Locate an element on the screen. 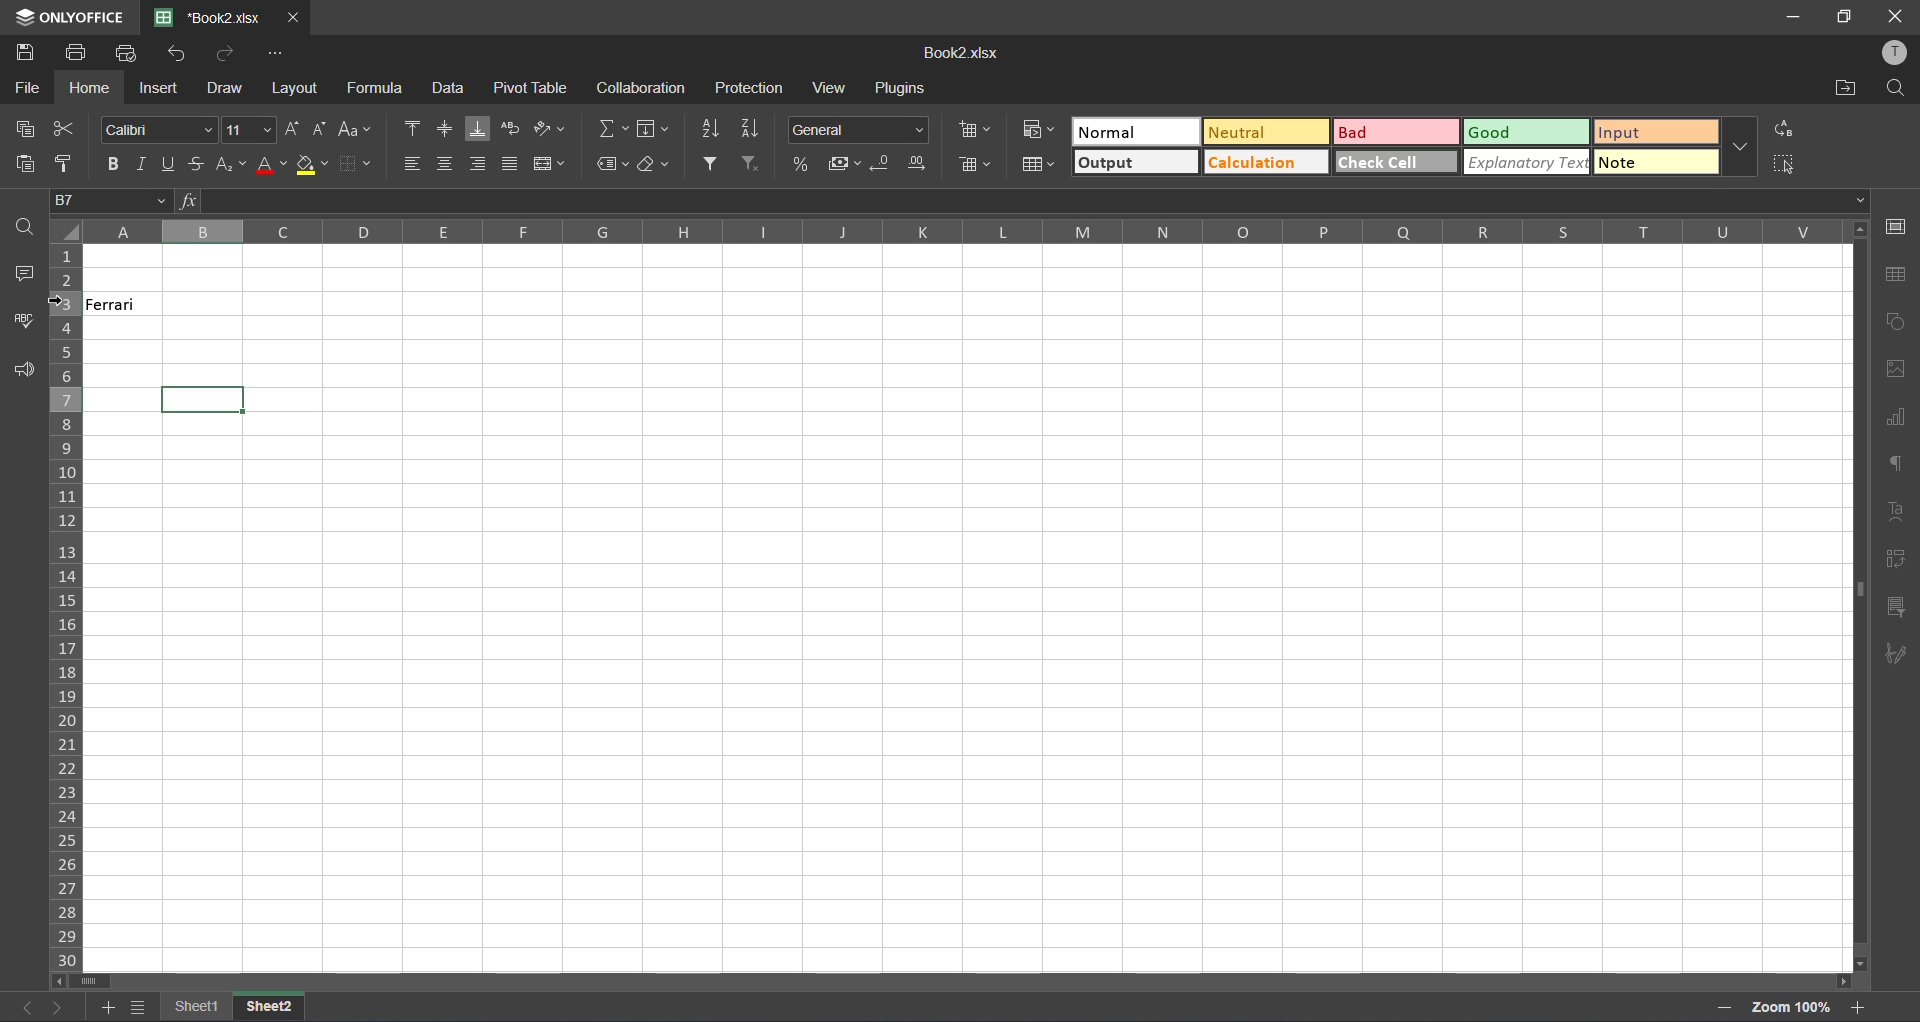 The width and height of the screenshot is (1920, 1022). plugins is located at coordinates (903, 90).